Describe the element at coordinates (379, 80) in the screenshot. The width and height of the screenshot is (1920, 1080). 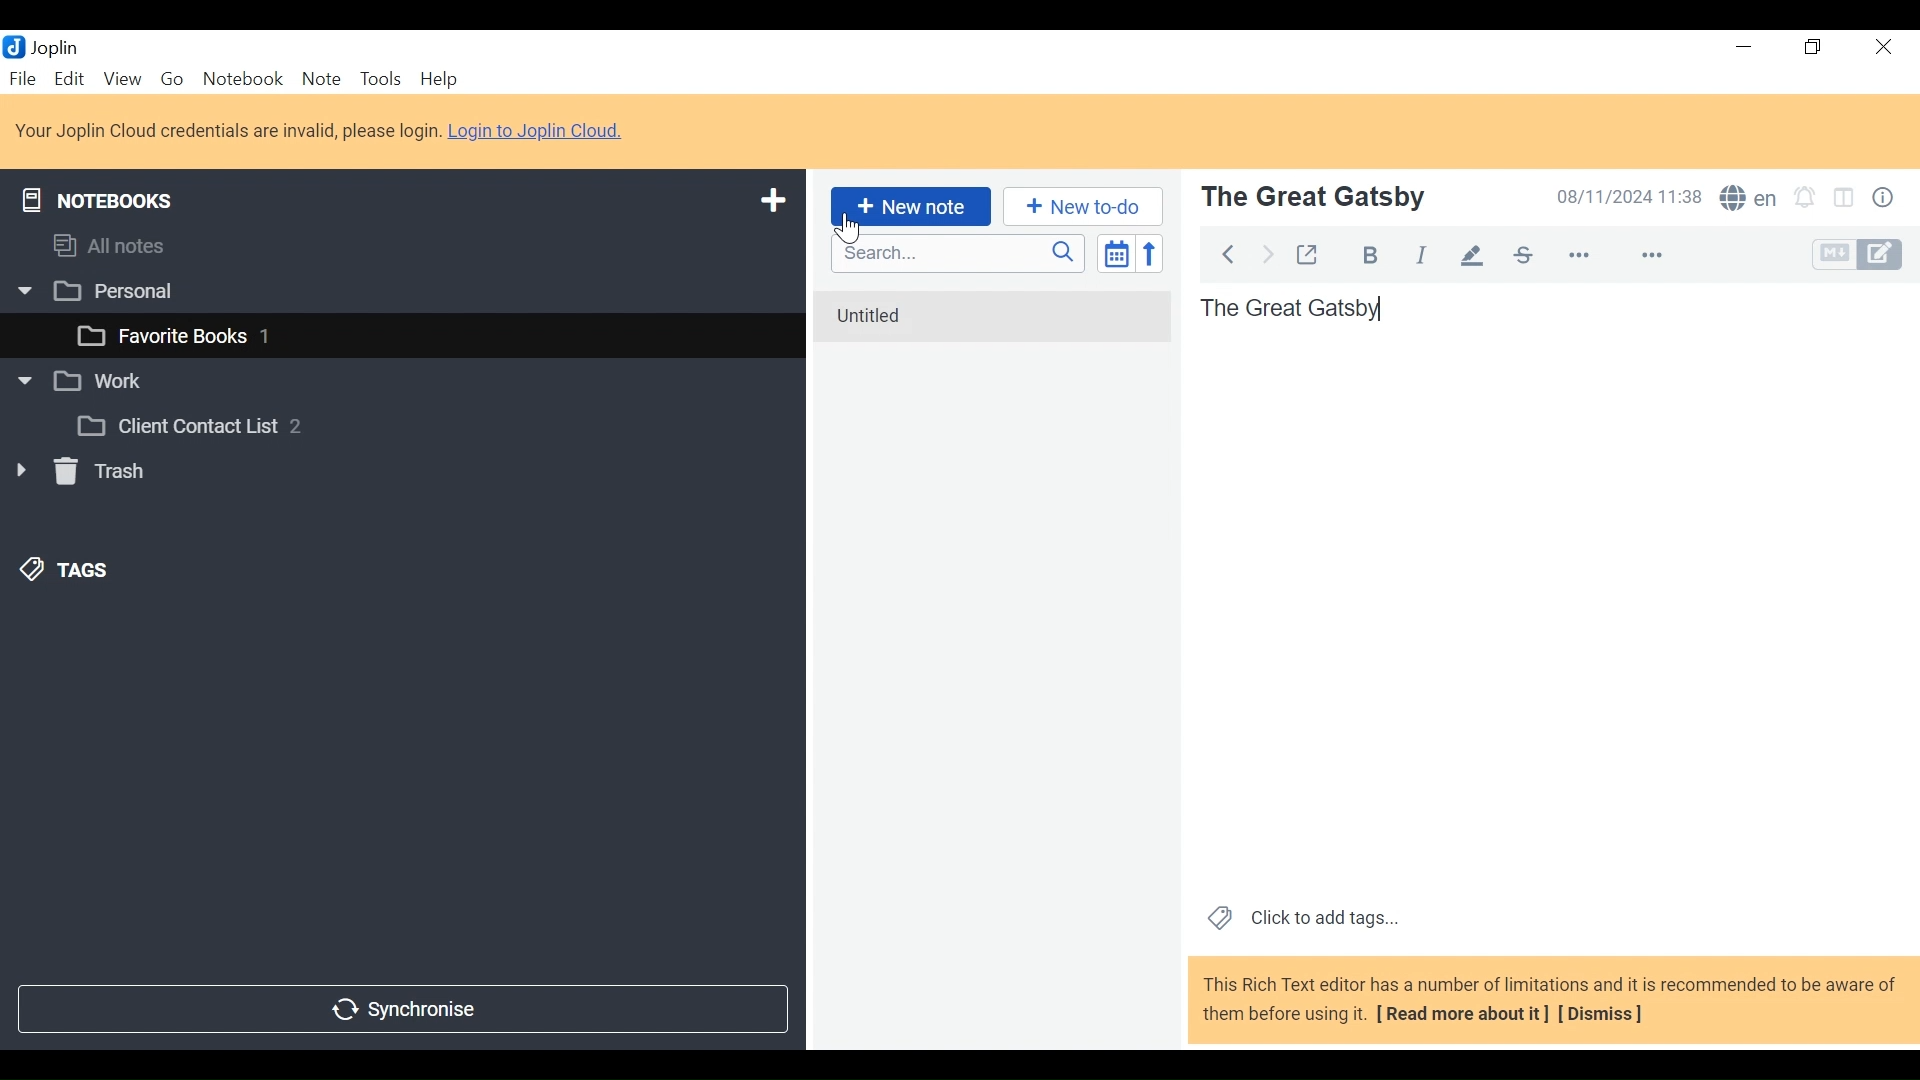
I see `Tools` at that location.